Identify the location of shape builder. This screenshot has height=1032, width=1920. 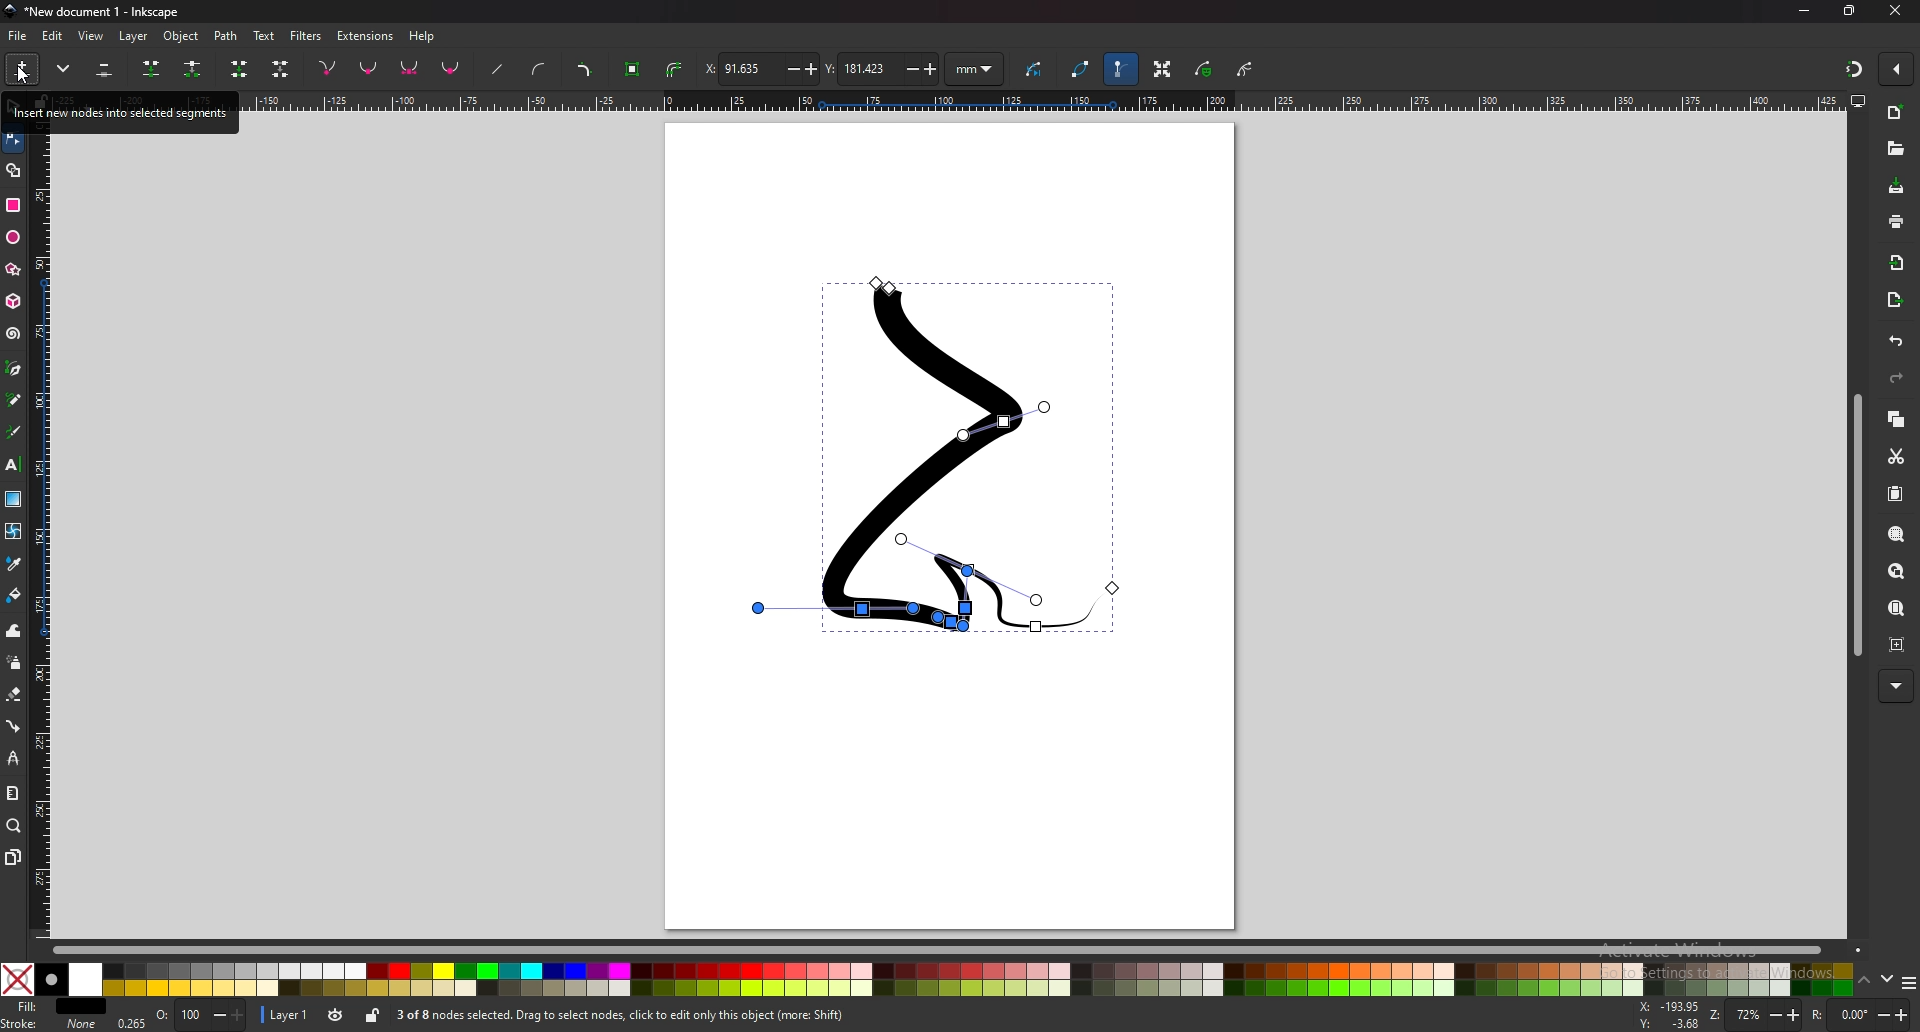
(15, 170).